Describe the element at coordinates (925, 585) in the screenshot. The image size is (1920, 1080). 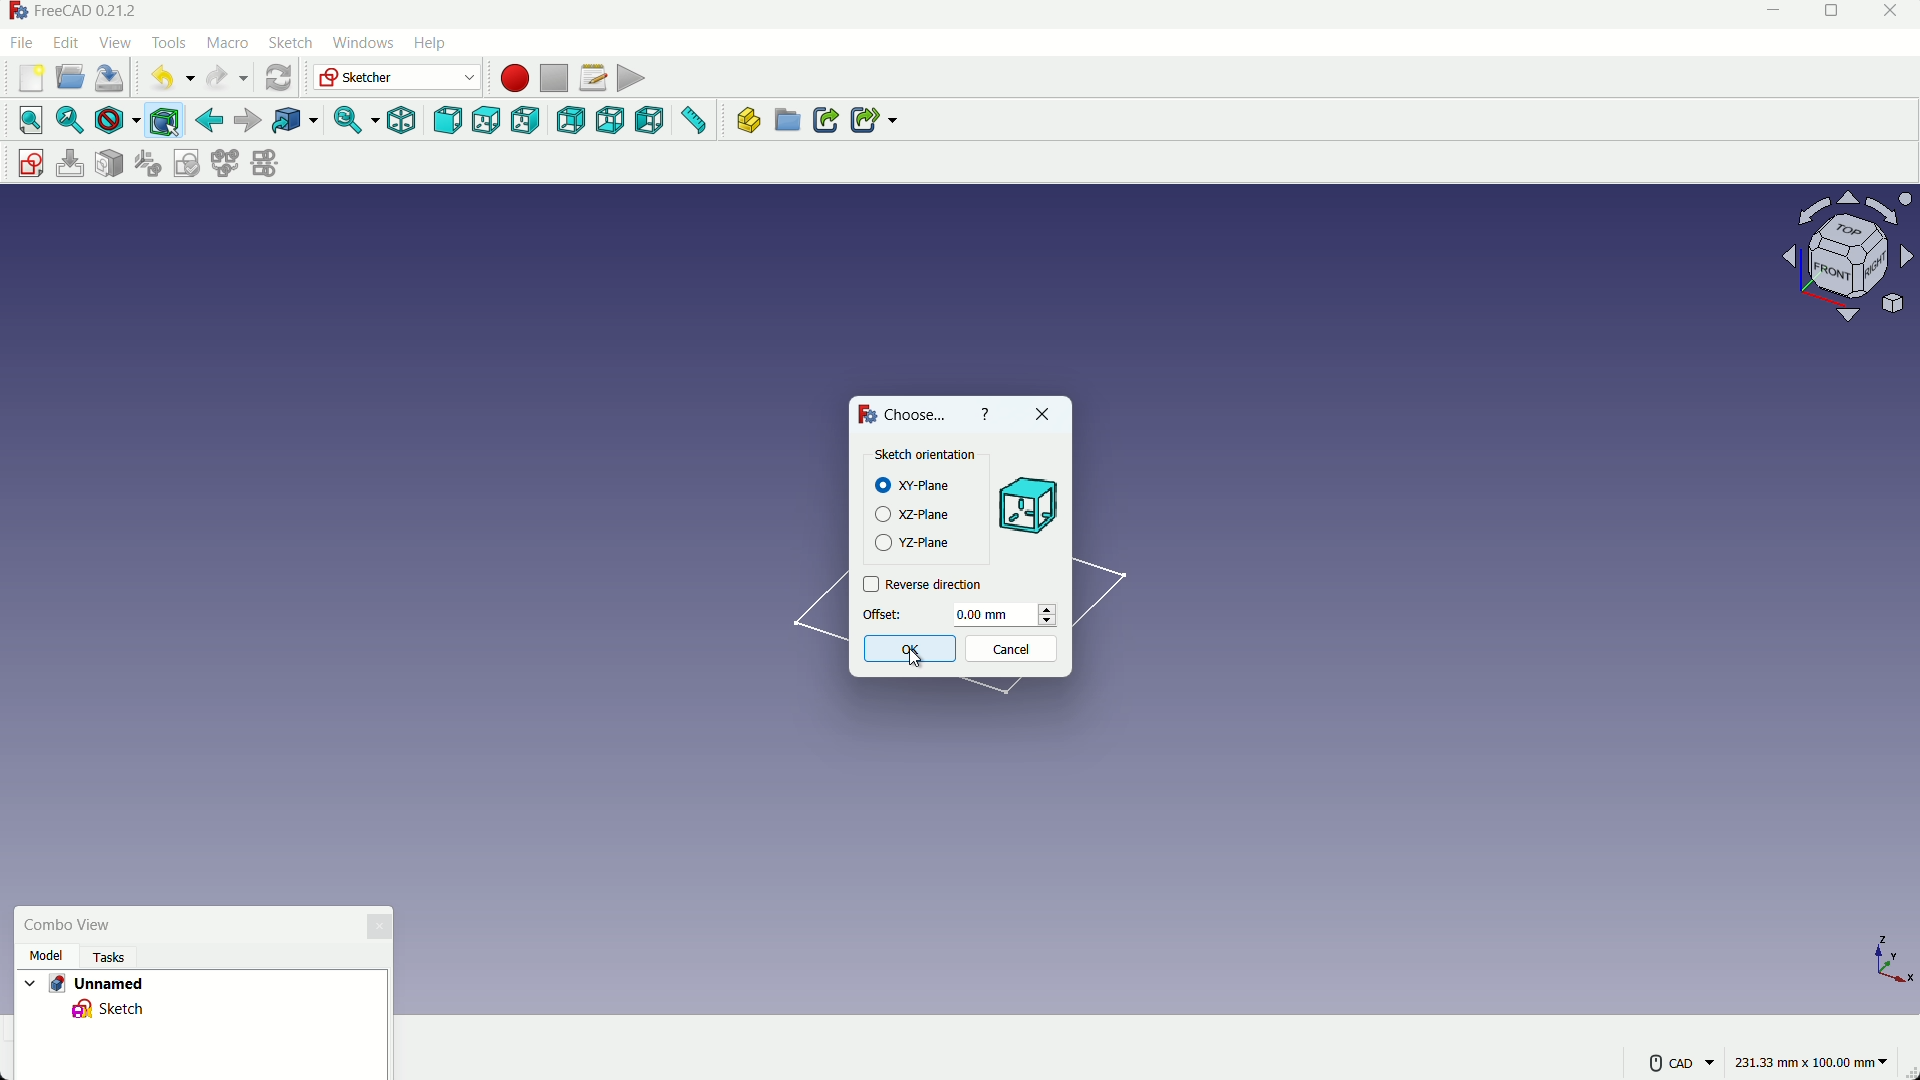
I see `reverse direction` at that location.